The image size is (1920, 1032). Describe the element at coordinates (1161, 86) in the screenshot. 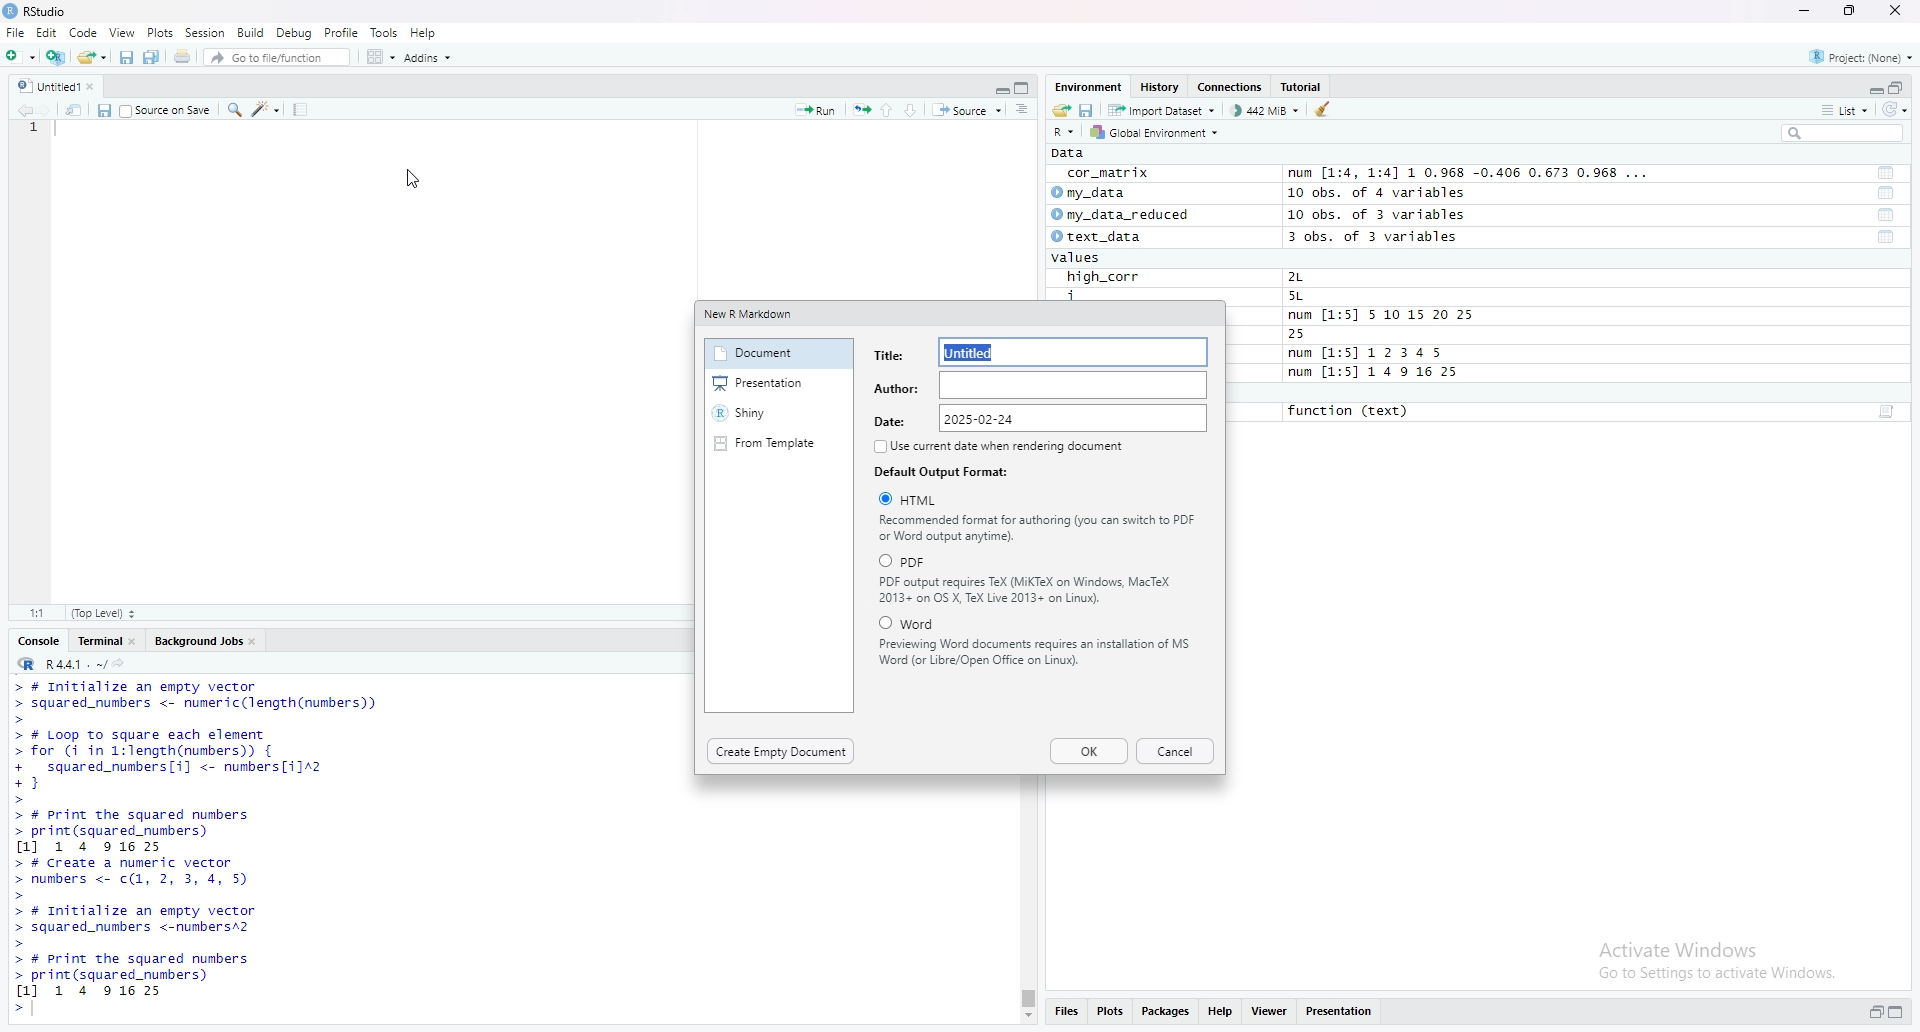

I see `History` at that location.